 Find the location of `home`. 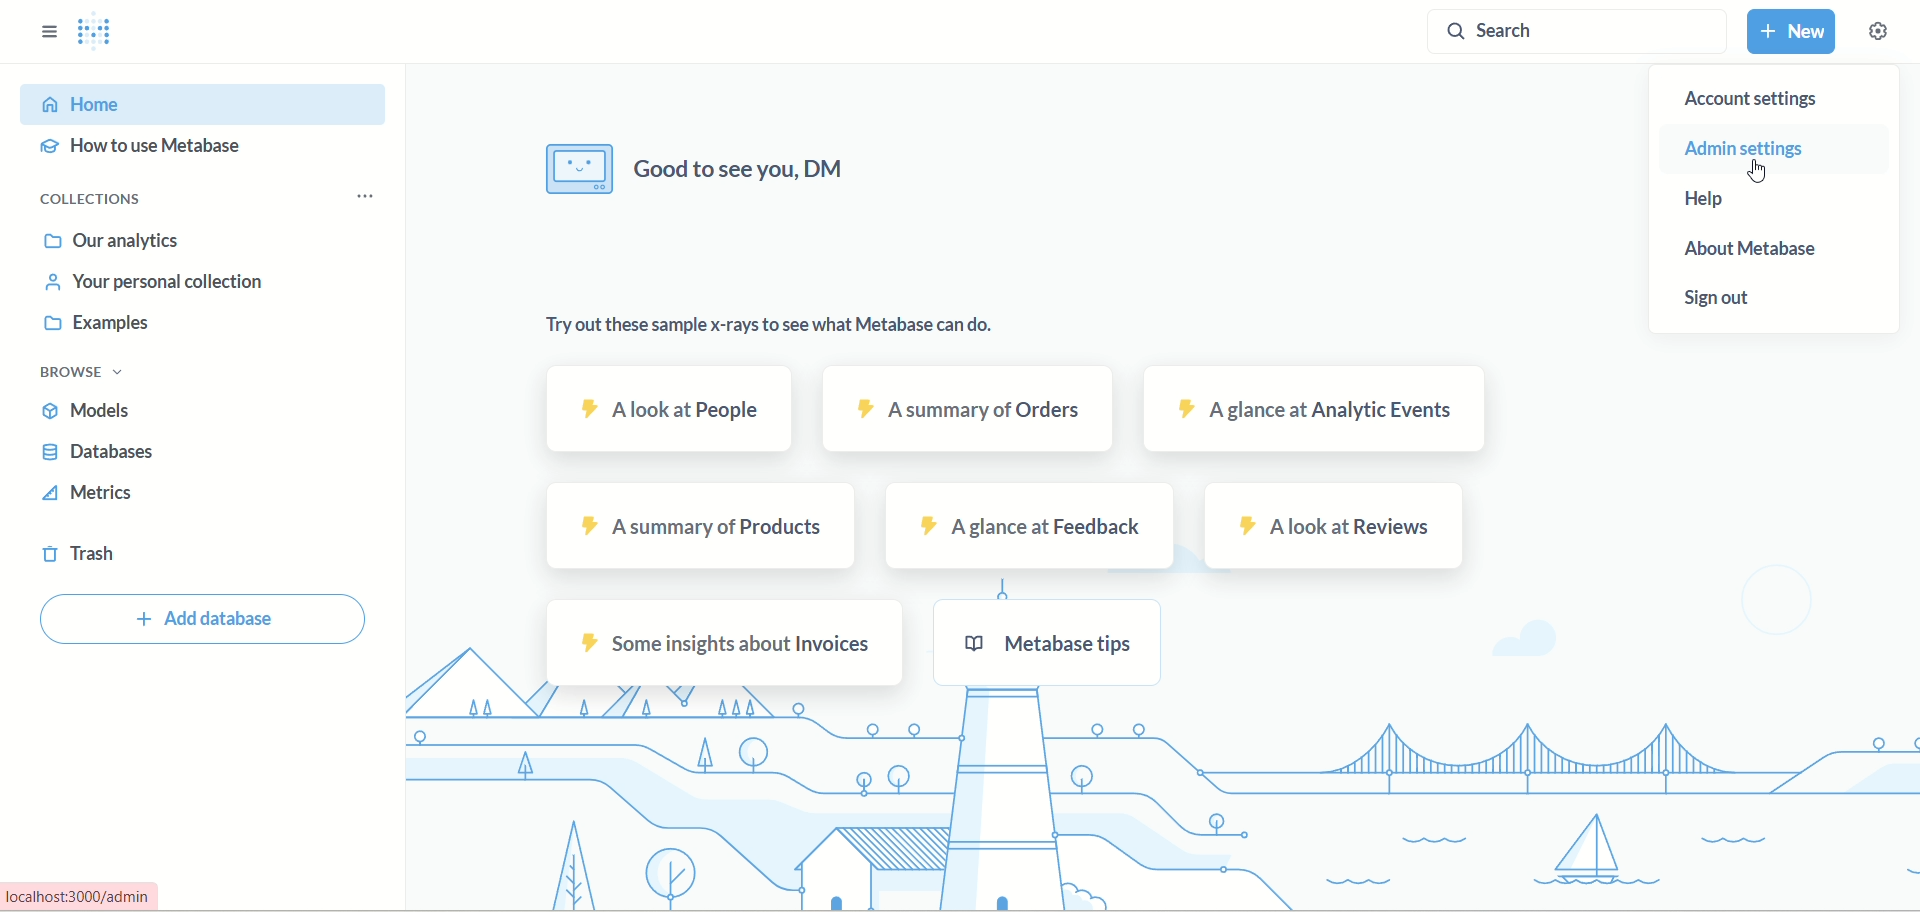

home is located at coordinates (205, 103).